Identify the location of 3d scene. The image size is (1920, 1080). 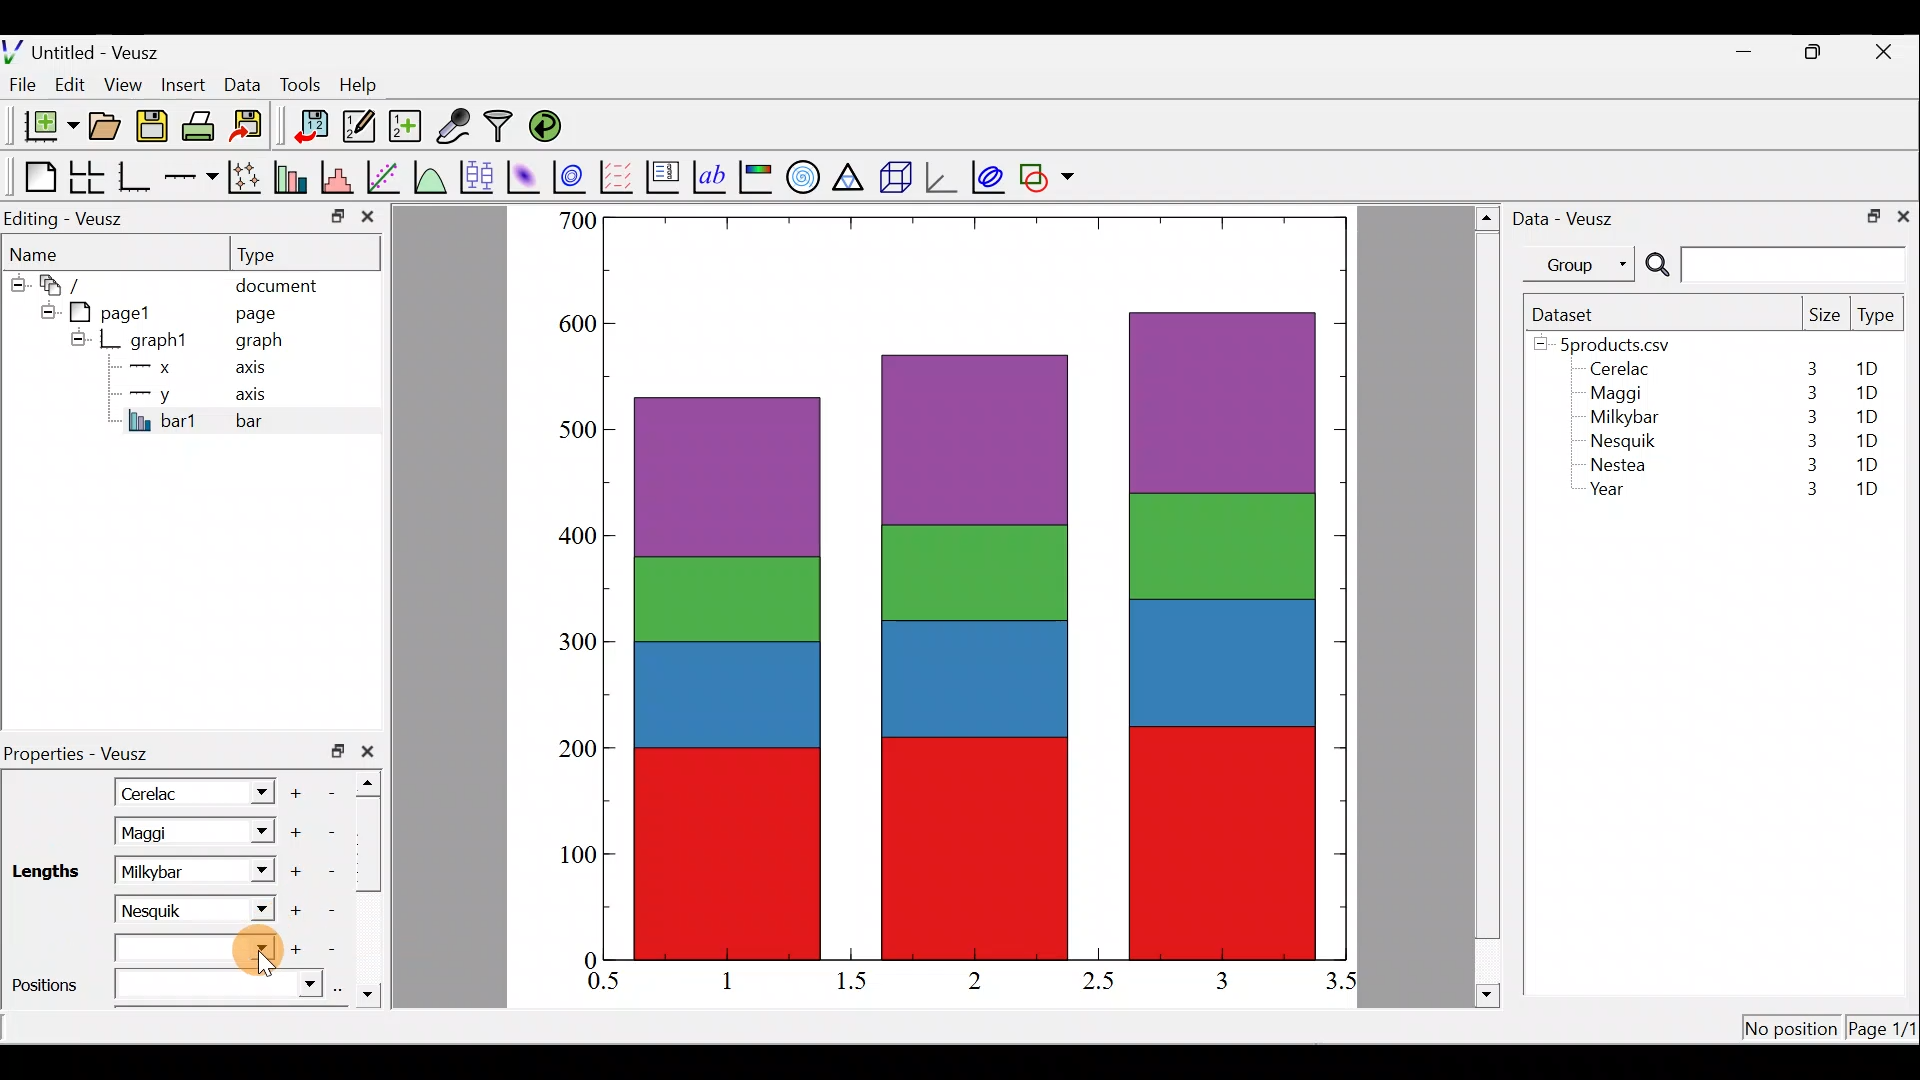
(894, 177).